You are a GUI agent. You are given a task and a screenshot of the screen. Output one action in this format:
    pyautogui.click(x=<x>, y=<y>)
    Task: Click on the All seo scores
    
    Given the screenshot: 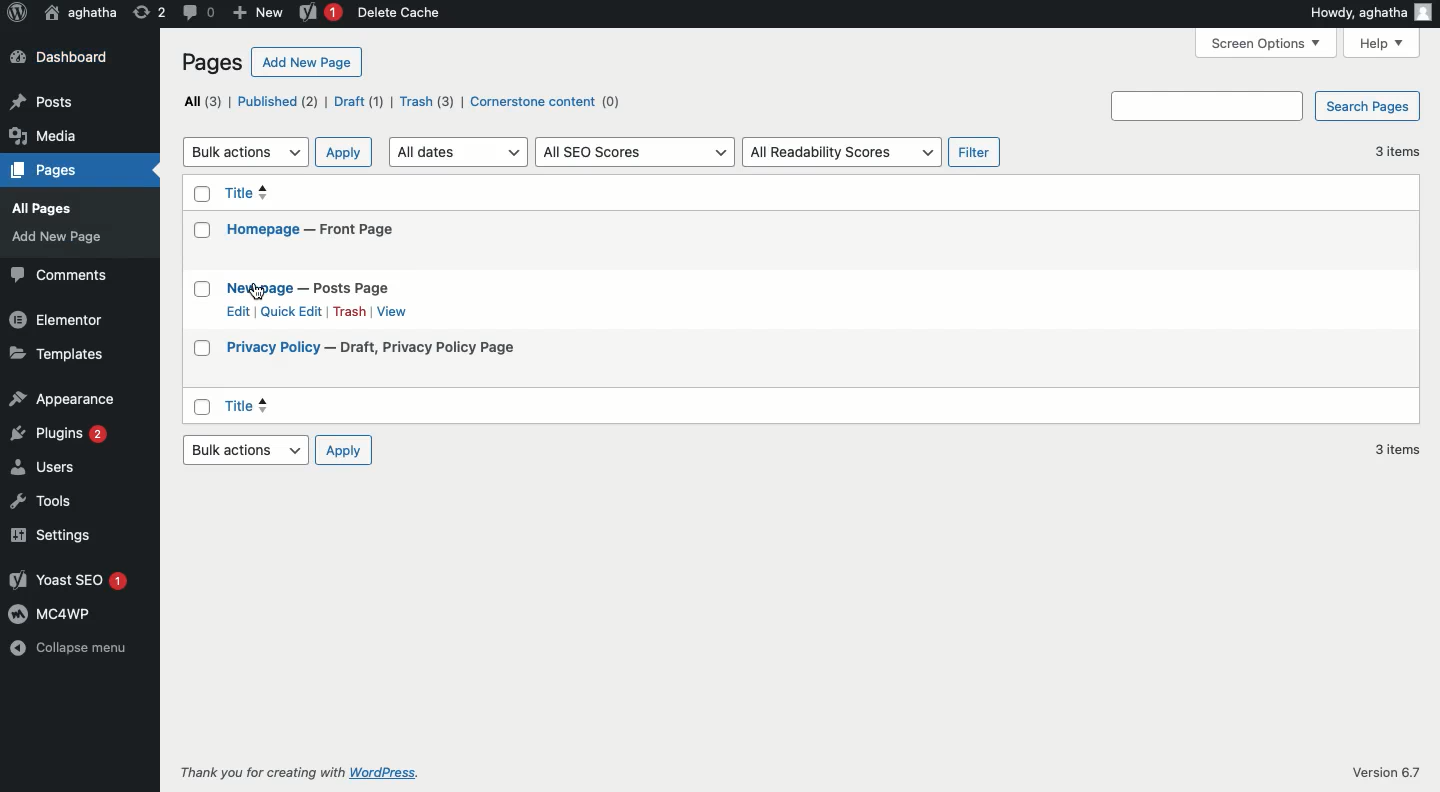 What is the action you would take?
    pyautogui.click(x=633, y=152)
    